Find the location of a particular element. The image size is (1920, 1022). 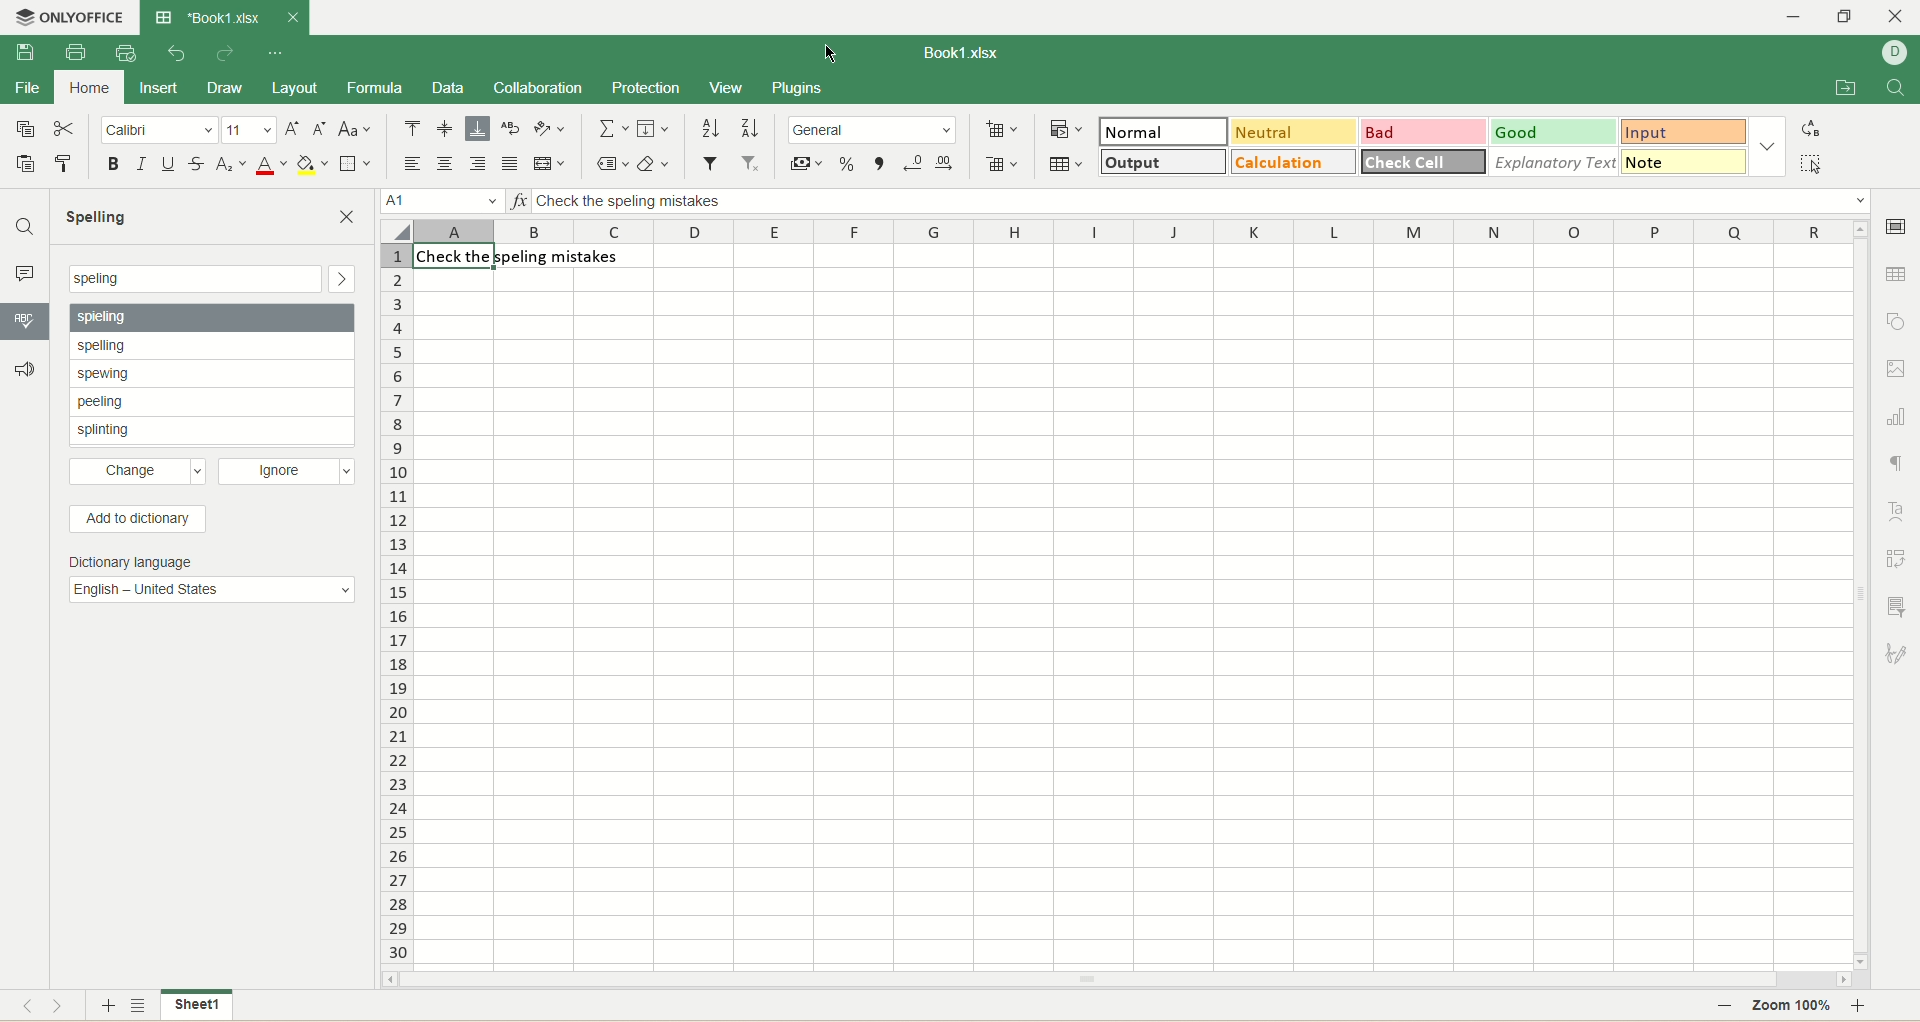

percent style is located at coordinates (848, 165).